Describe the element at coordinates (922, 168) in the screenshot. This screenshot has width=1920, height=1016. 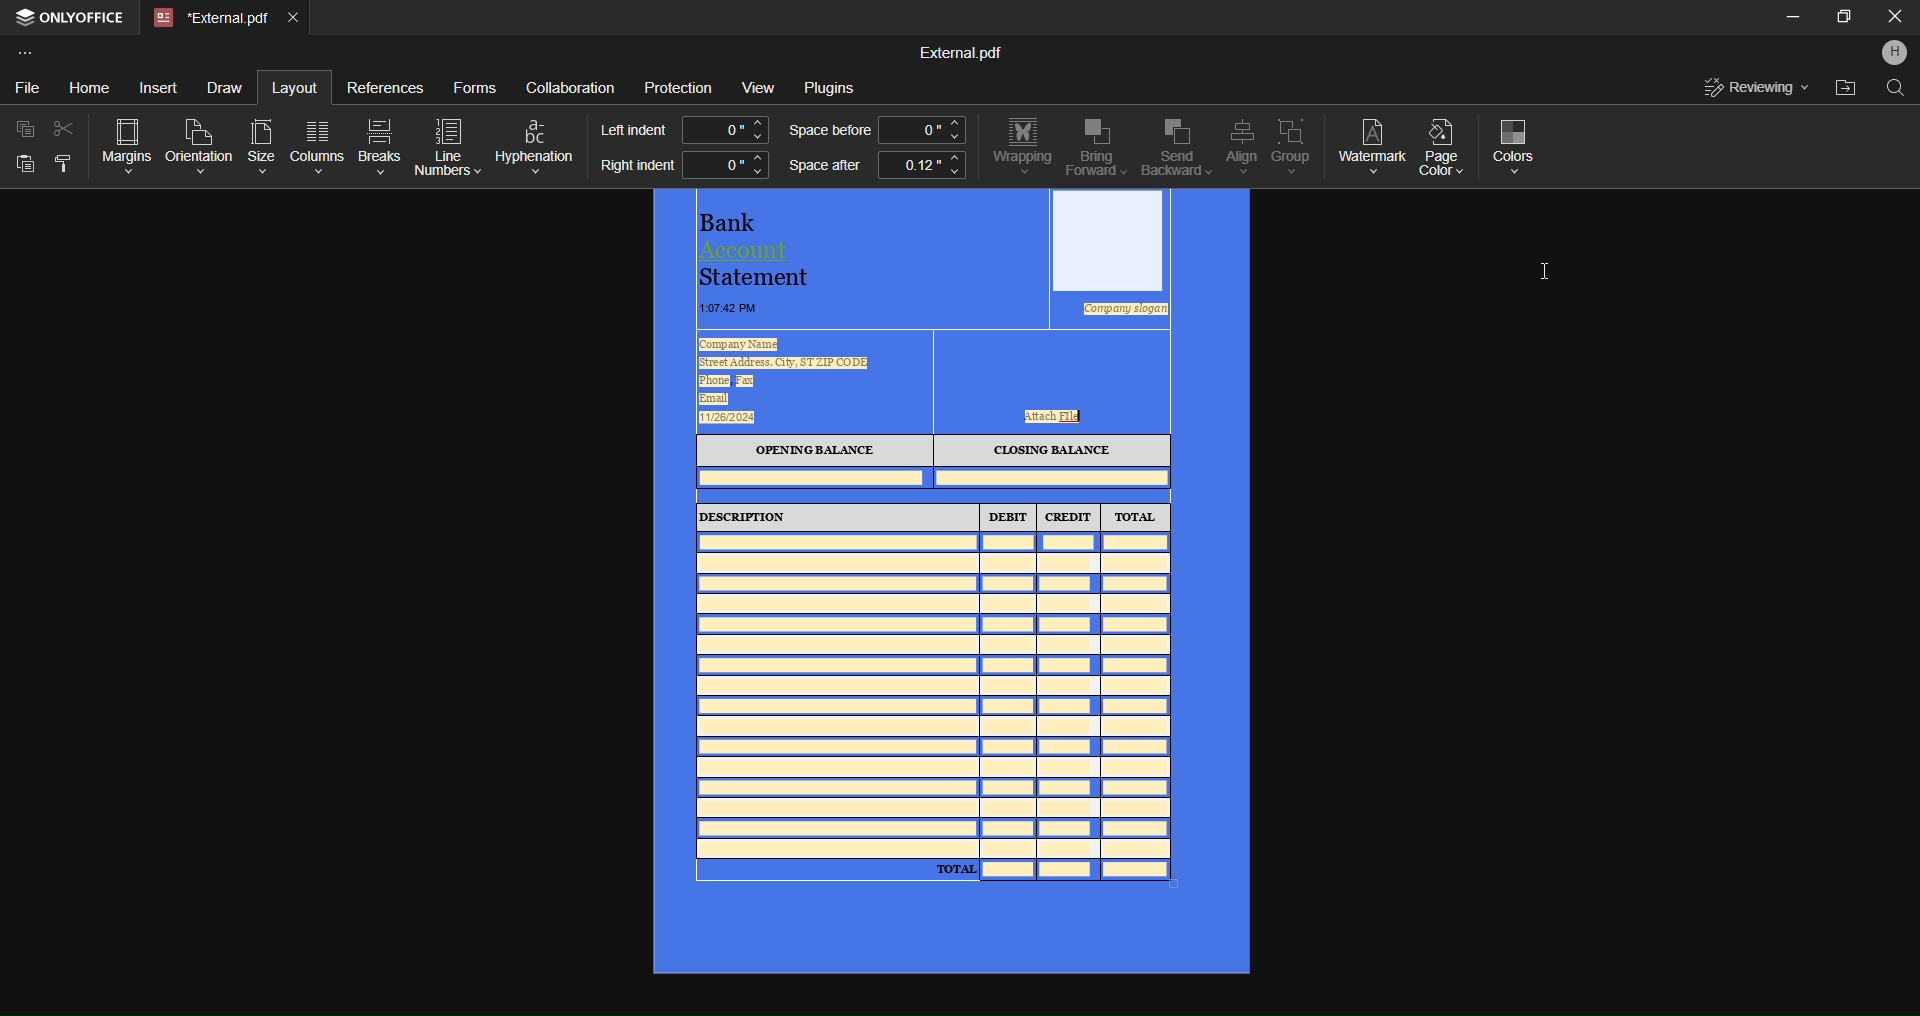
I see `Adjust Space After` at that location.